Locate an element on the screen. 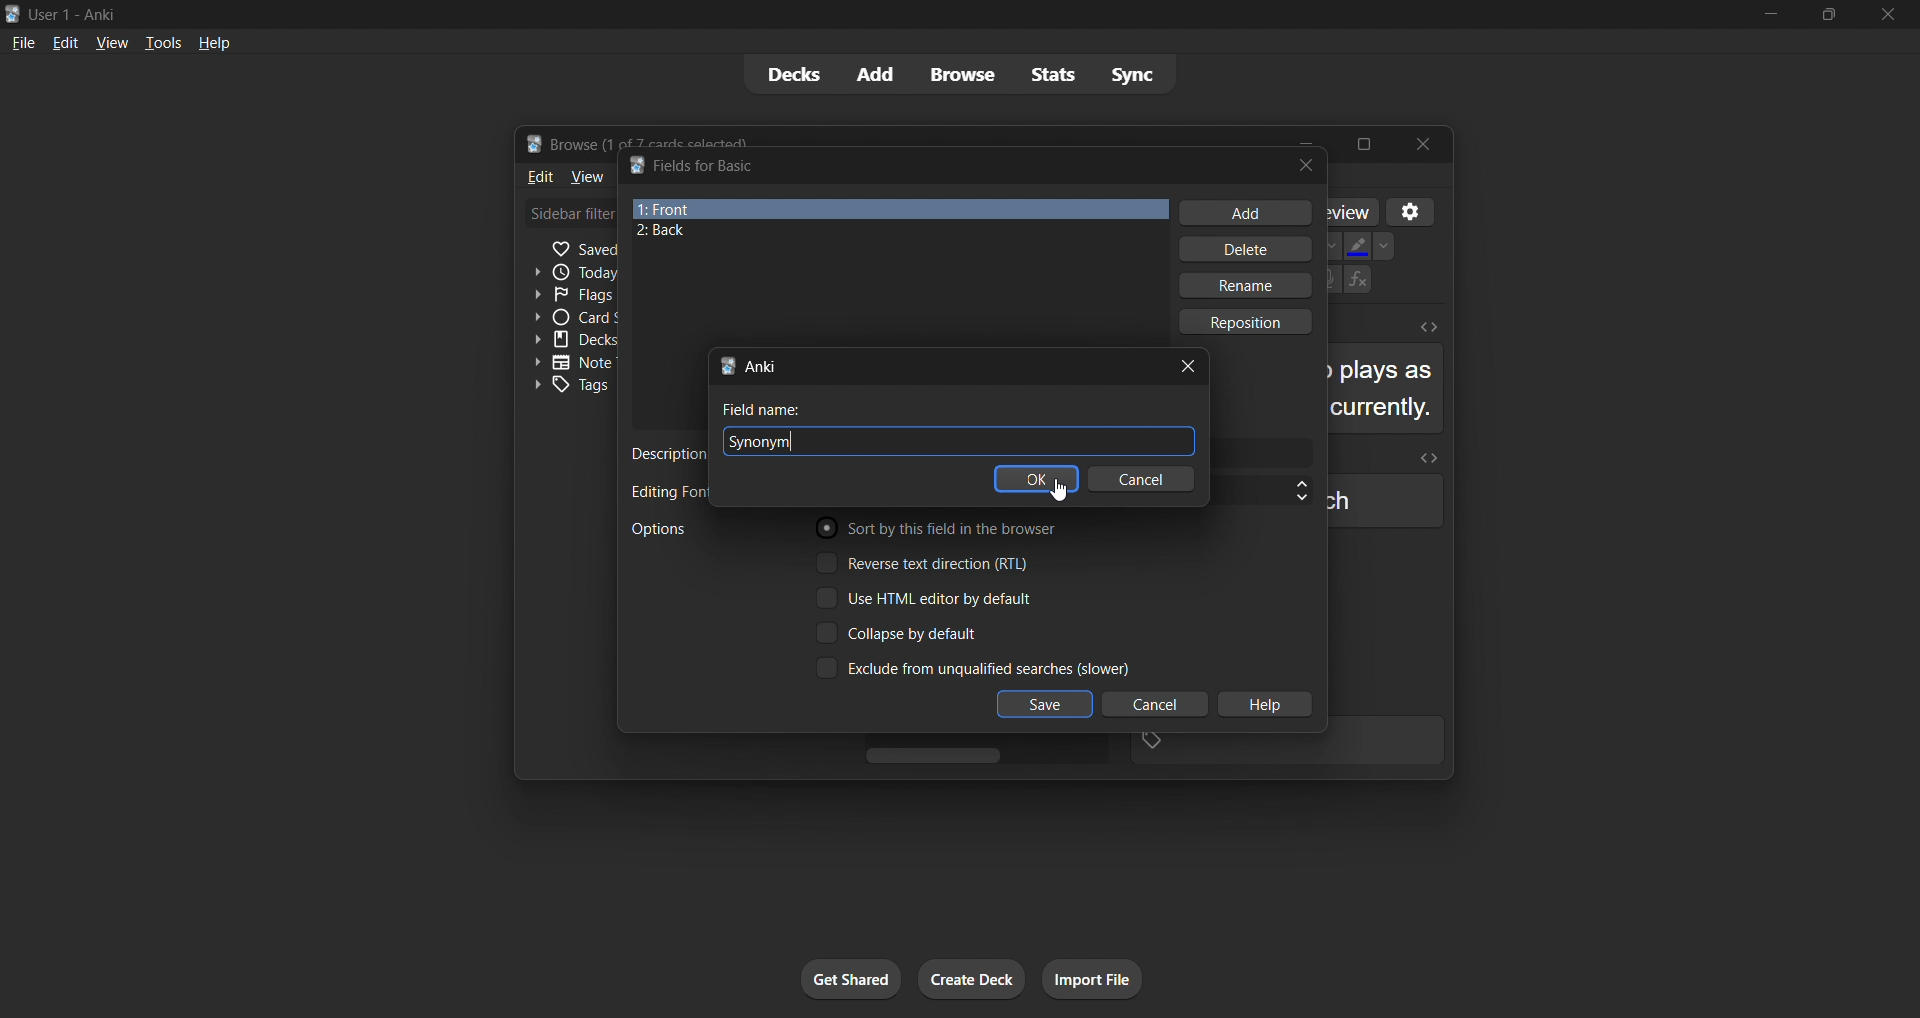 The height and width of the screenshot is (1018, 1920). reposition field is located at coordinates (1253, 322).